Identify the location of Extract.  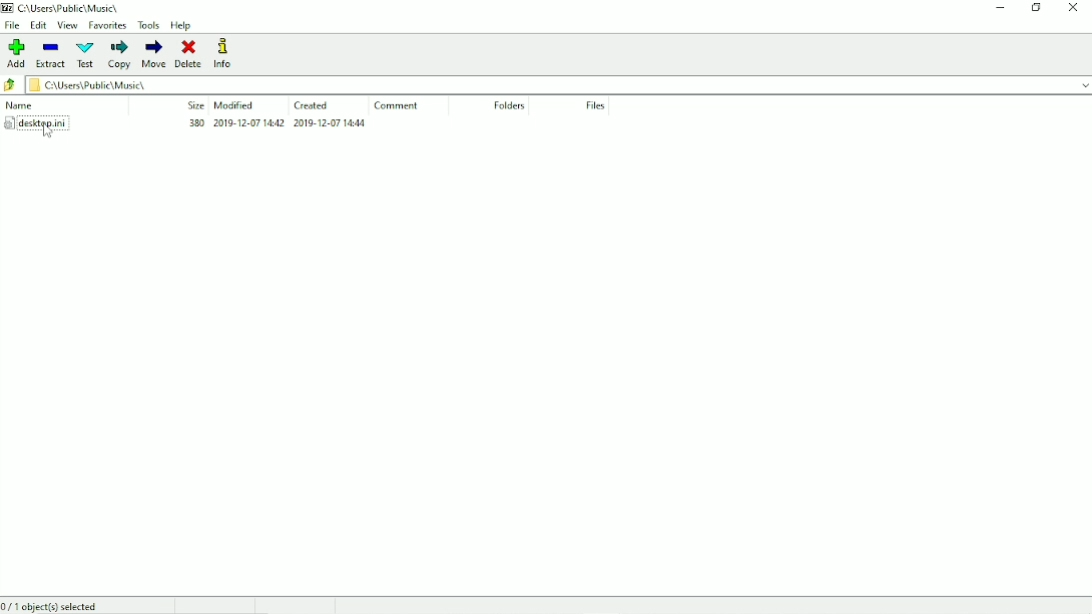
(51, 56).